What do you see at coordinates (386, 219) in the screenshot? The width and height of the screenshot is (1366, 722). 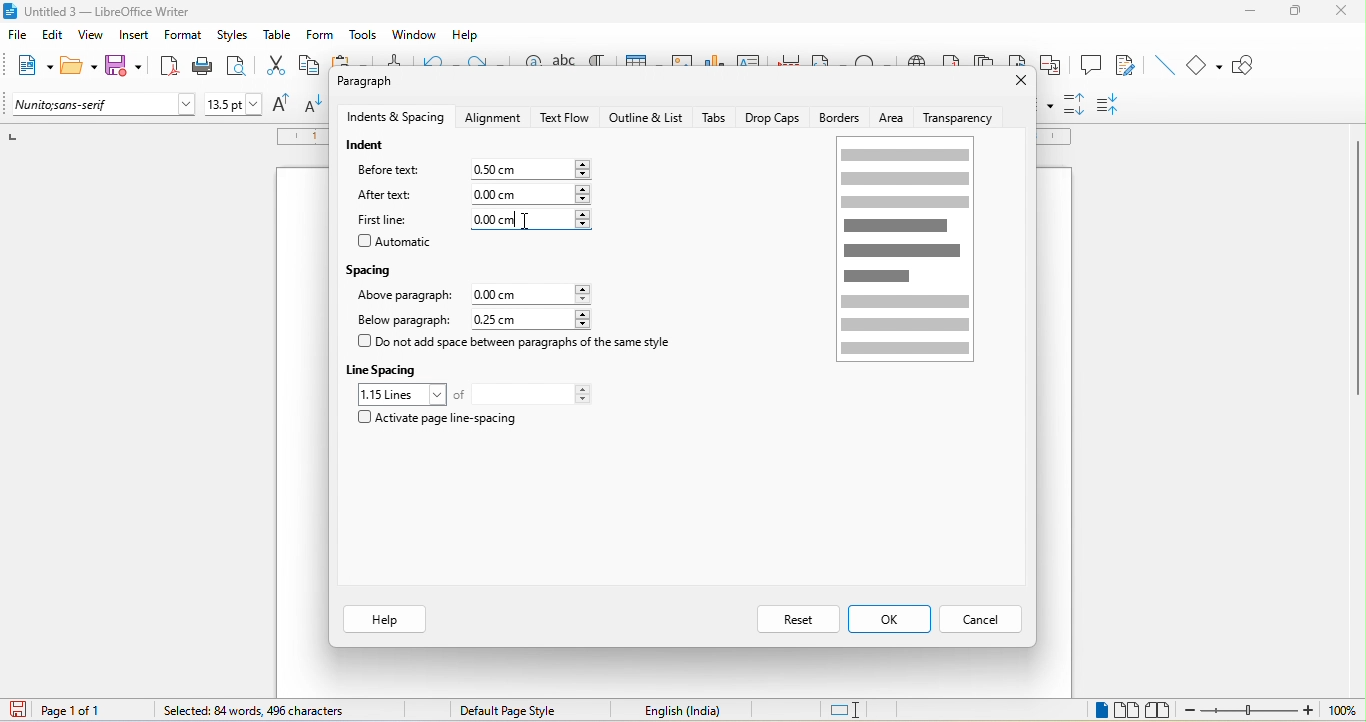 I see `first line` at bounding box center [386, 219].